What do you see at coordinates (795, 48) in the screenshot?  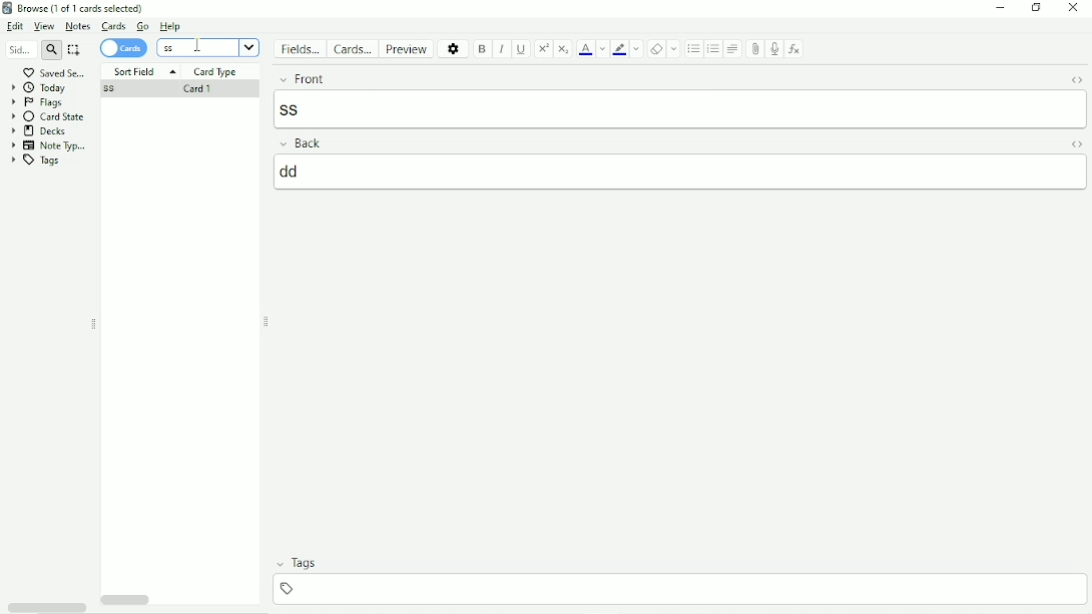 I see `Equations` at bounding box center [795, 48].